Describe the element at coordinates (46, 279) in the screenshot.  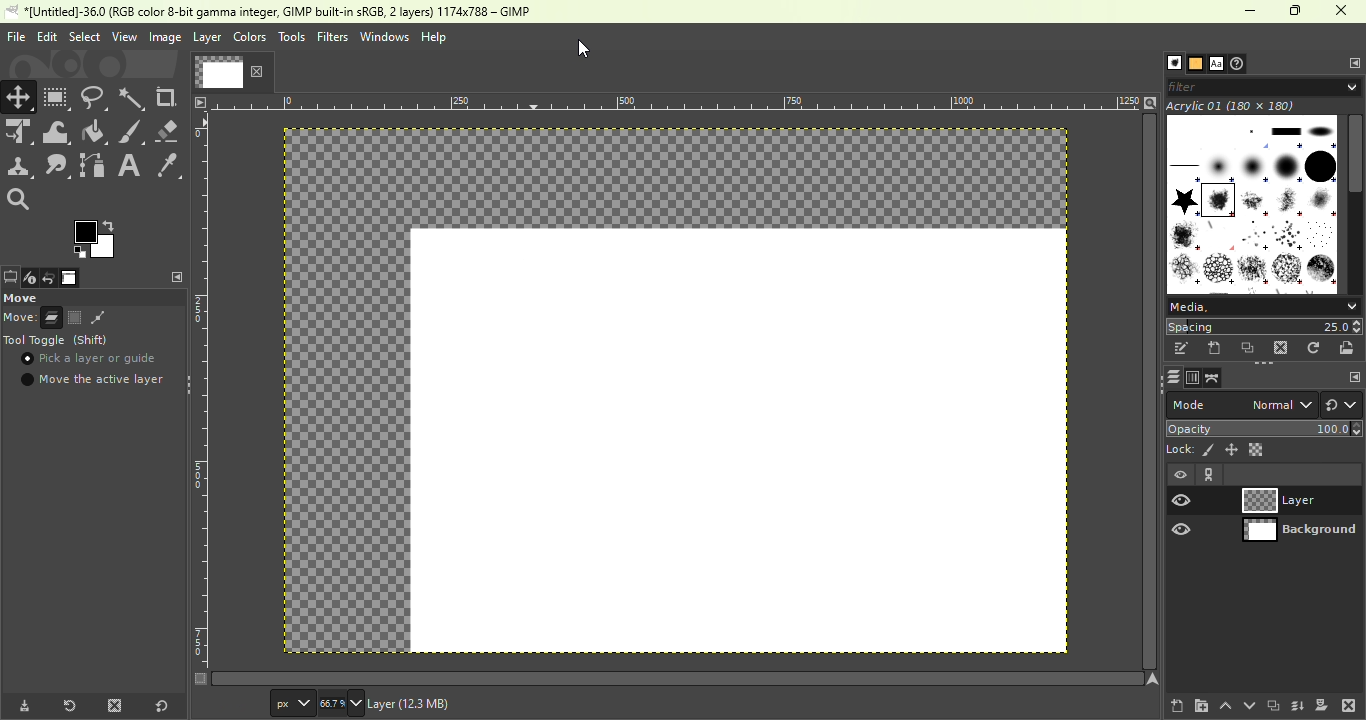
I see `Undo history` at that location.